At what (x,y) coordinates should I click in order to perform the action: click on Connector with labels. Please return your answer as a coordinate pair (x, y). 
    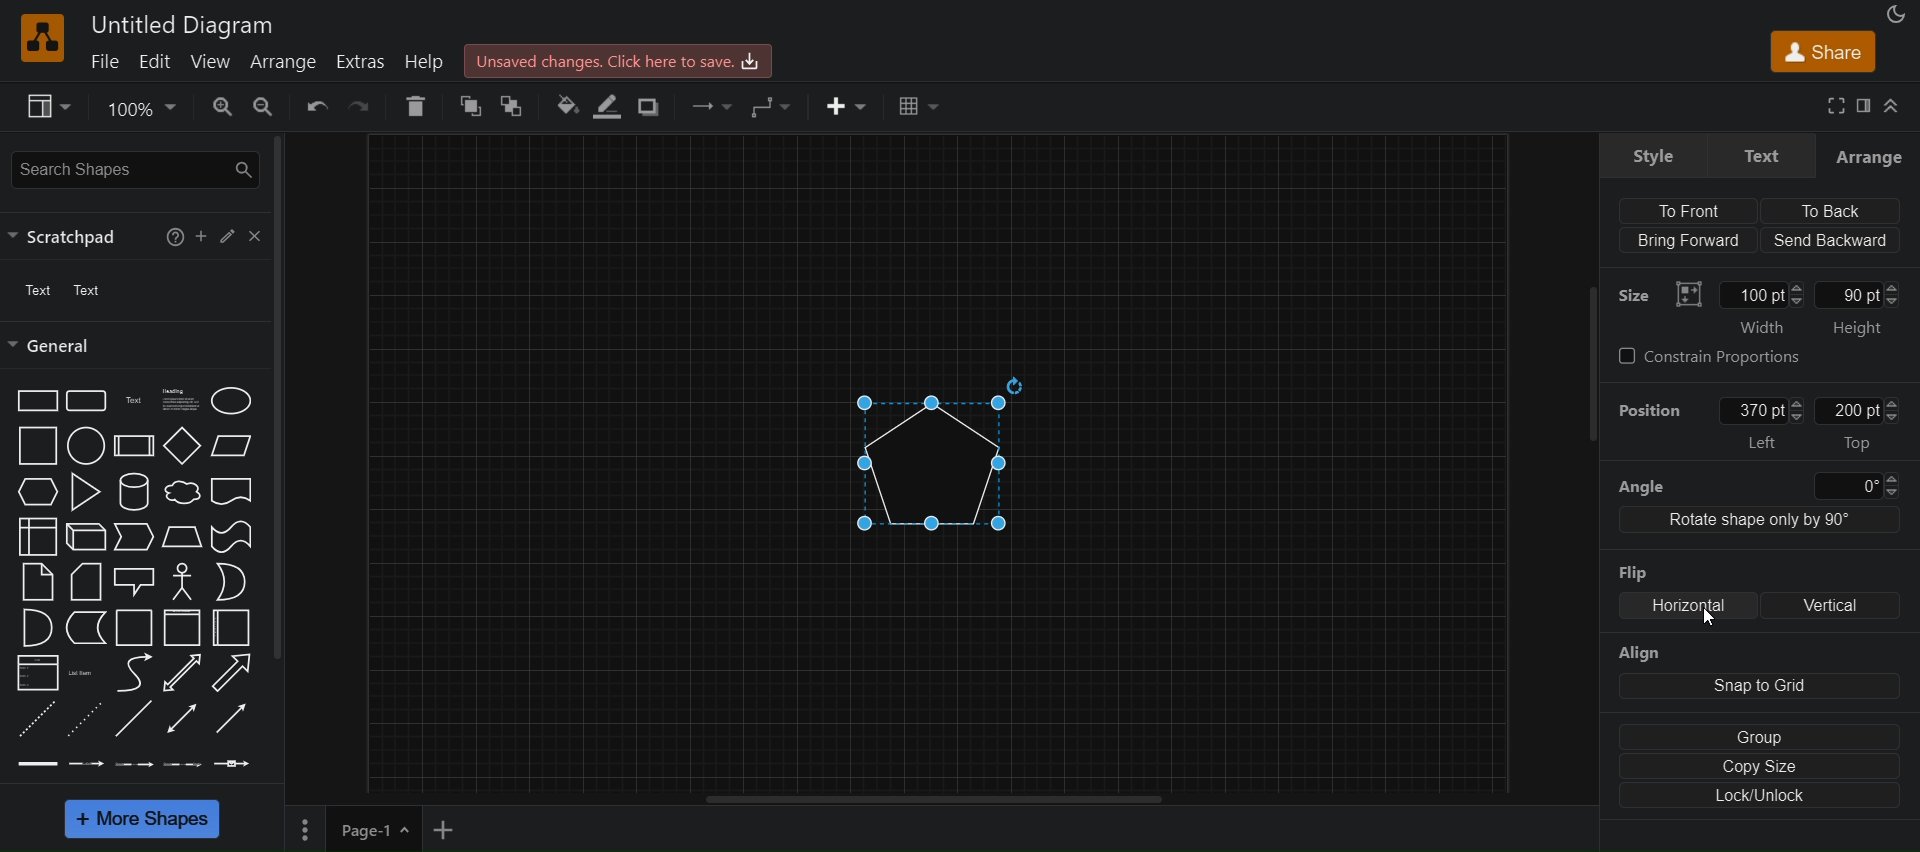
    Looking at the image, I should click on (85, 764).